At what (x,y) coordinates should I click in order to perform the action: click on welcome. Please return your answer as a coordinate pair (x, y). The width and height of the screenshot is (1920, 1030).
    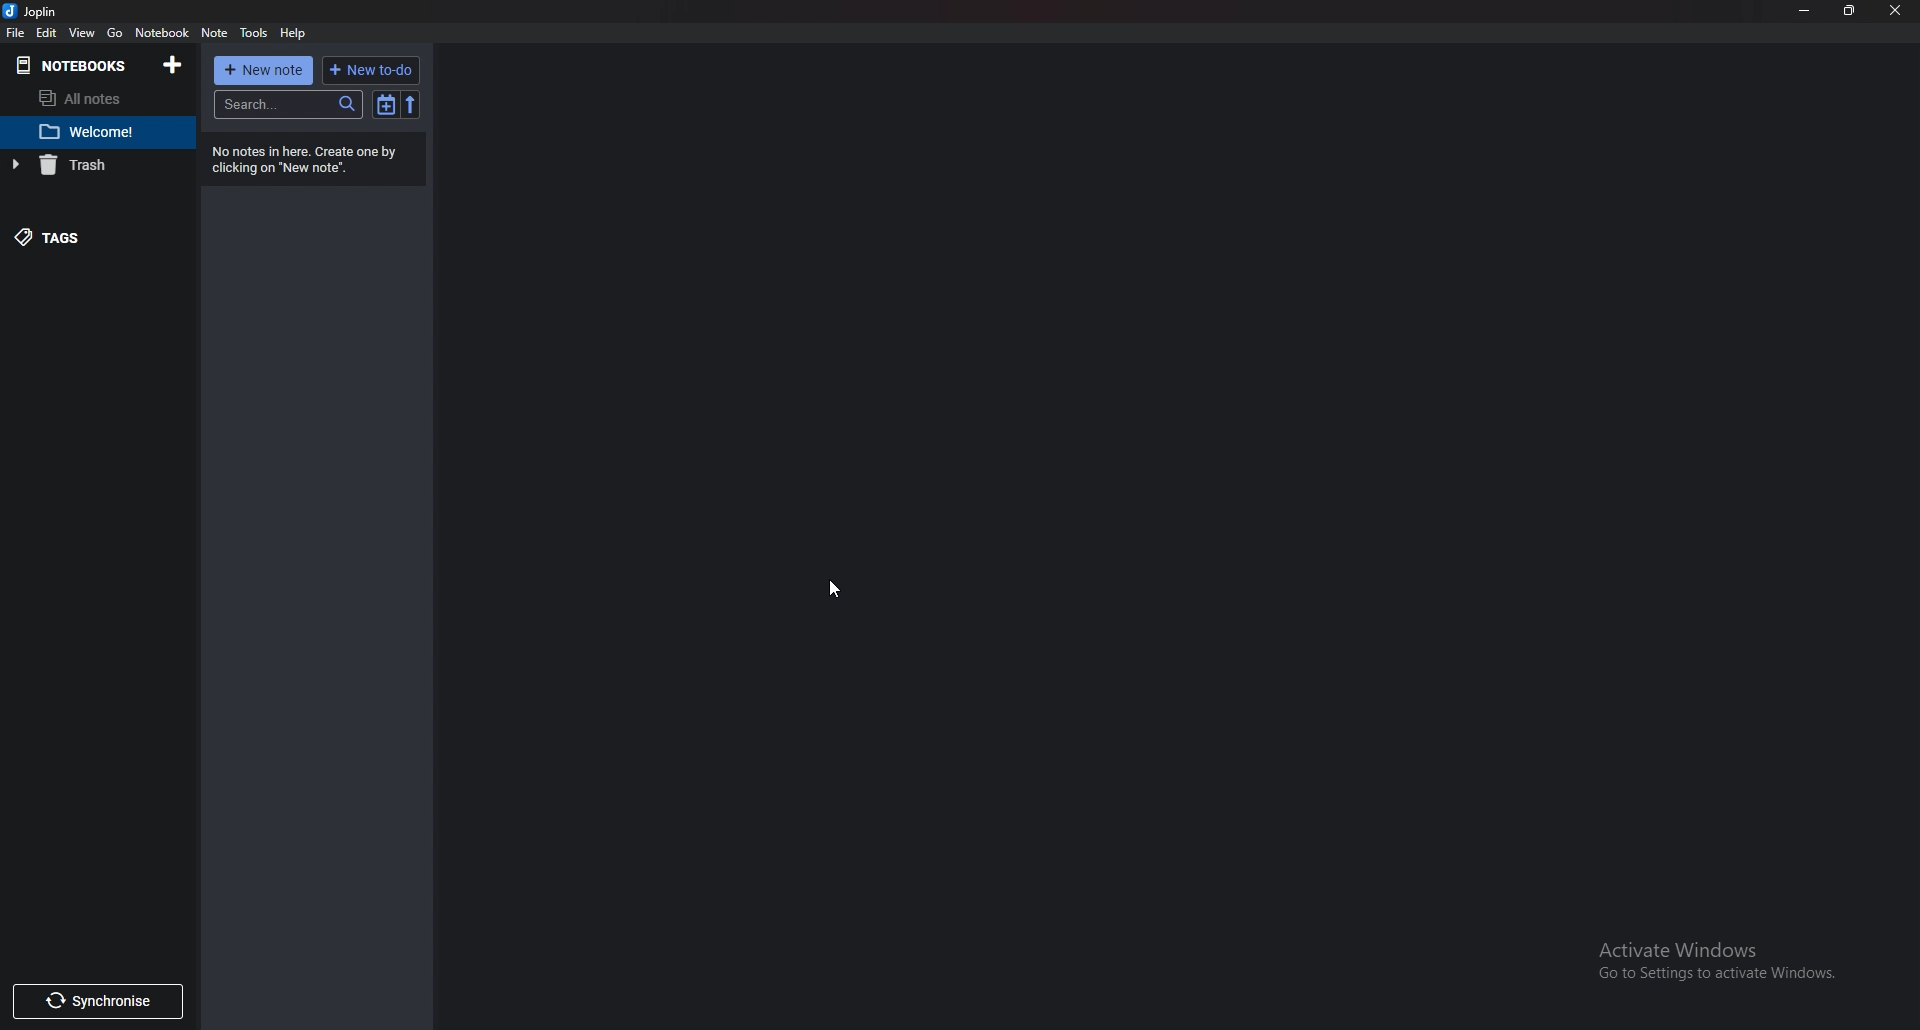
    Looking at the image, I should click on (92, 134).